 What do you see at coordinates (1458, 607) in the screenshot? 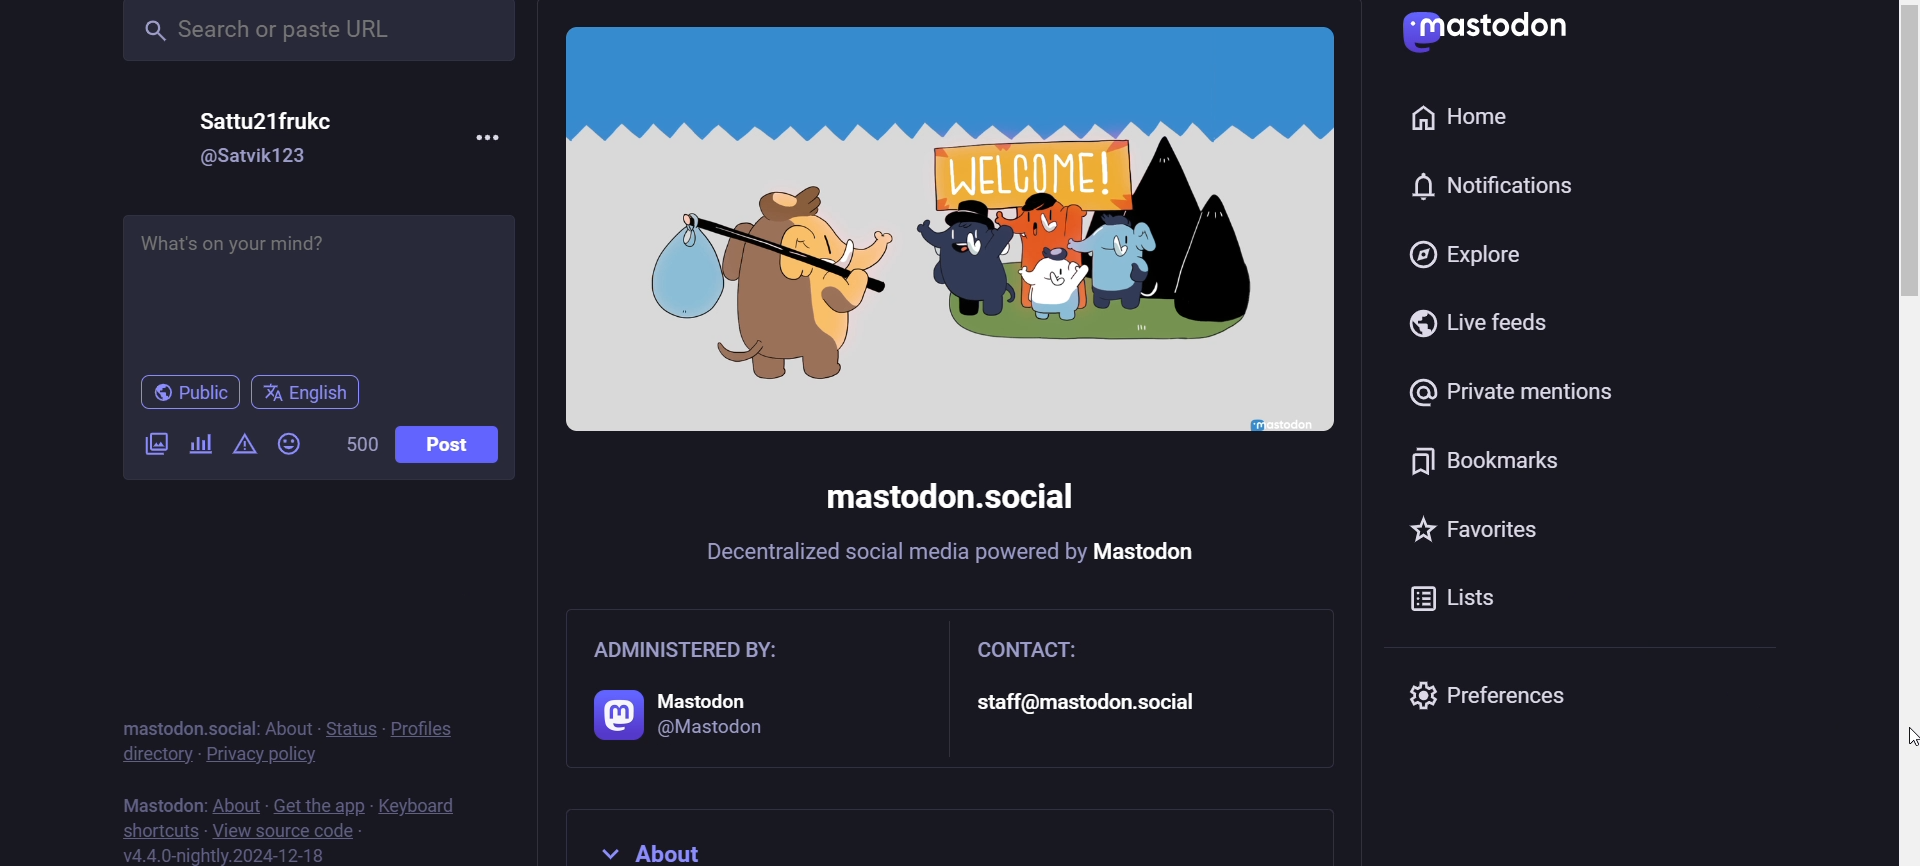
I see `list` at bounding box center [1458, 607].